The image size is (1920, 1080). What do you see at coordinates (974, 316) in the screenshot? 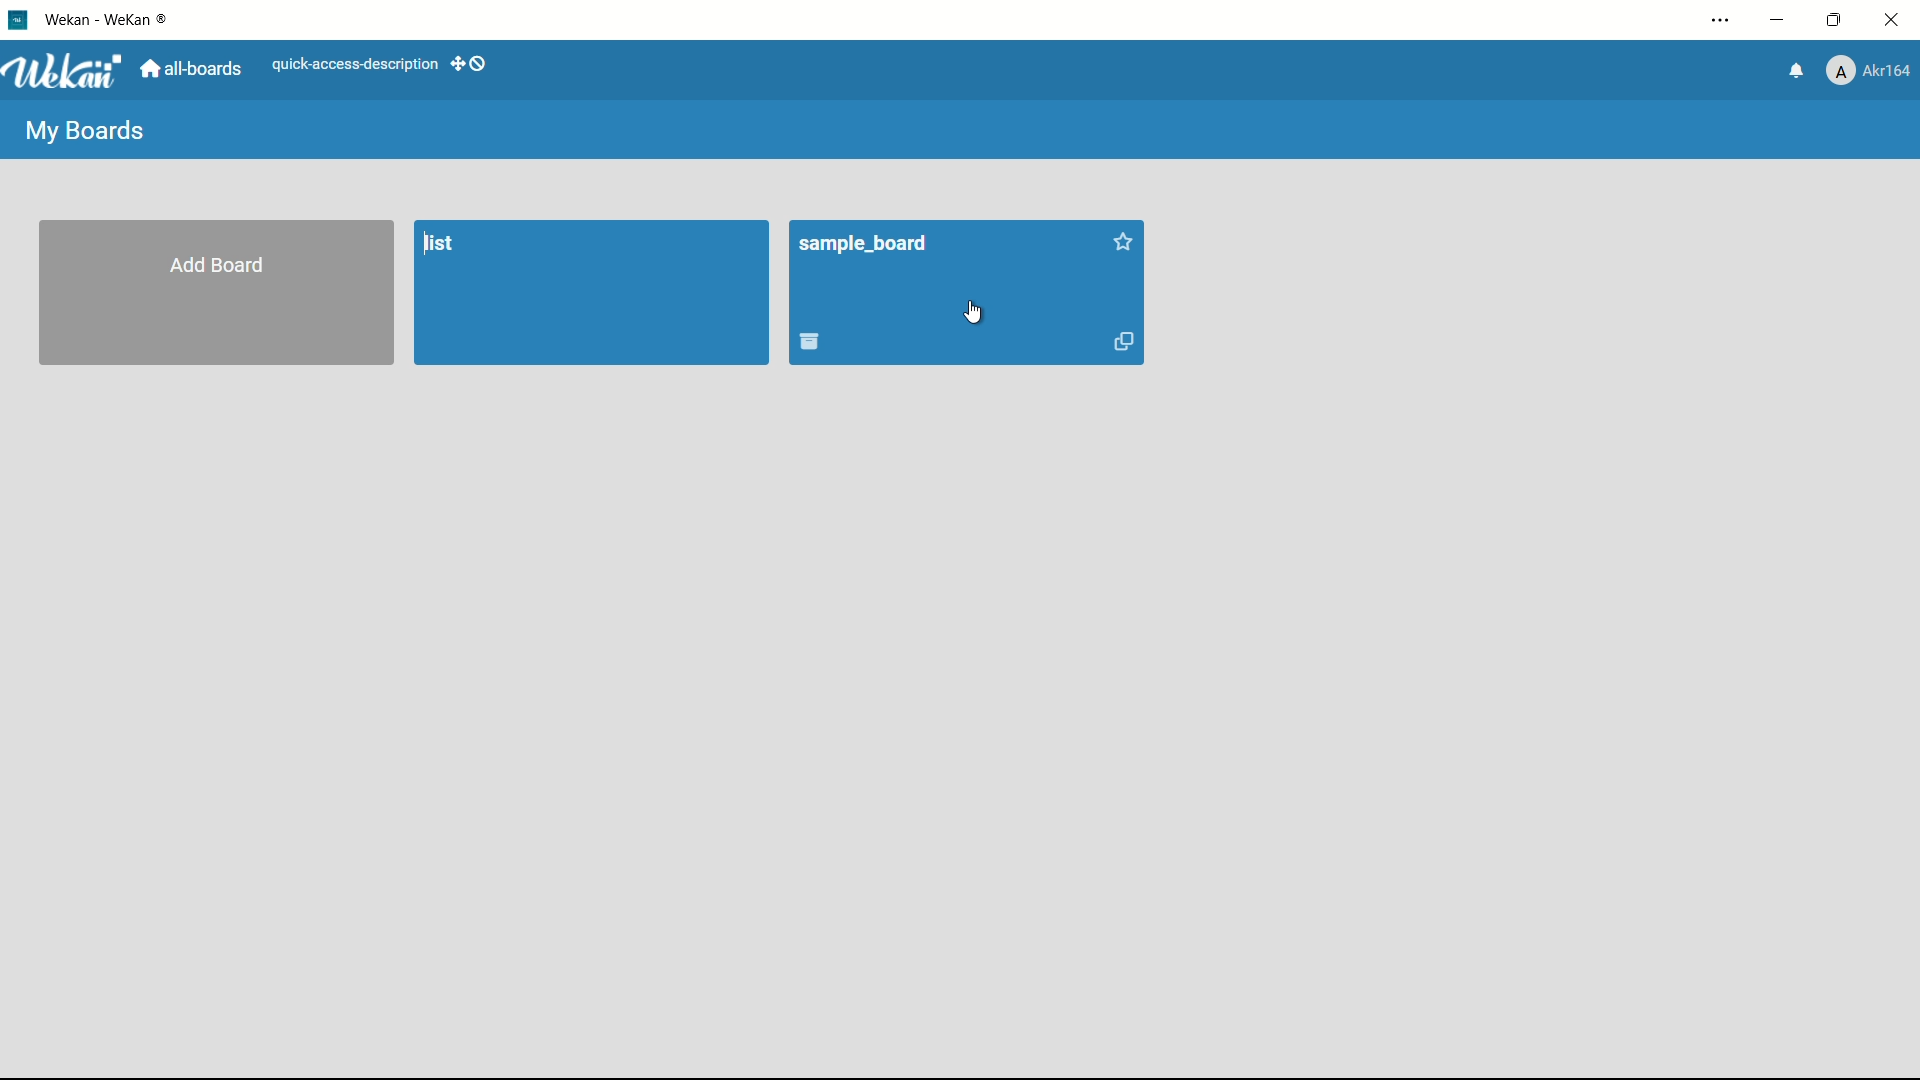
I see `cursor` at bounding box center [974, 316].